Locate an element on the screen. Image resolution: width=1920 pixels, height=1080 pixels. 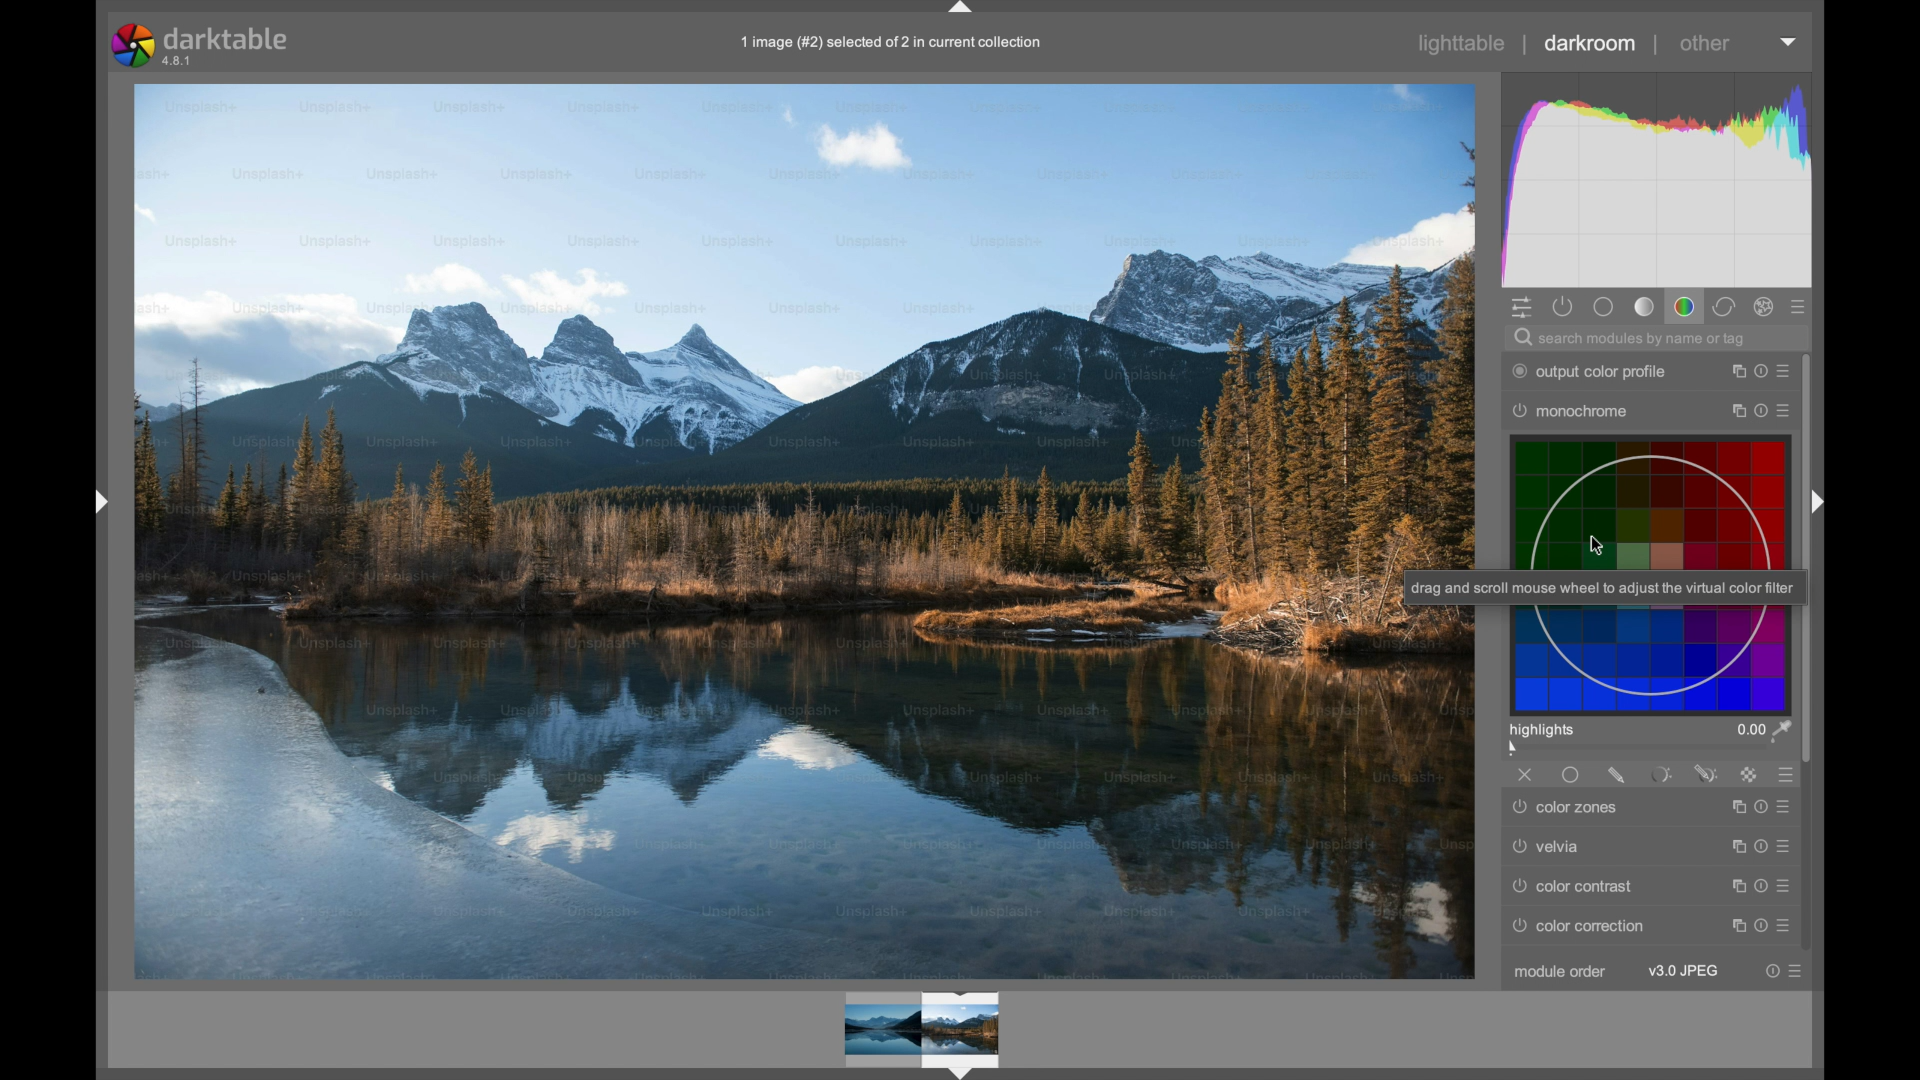
raster mask is located at coordinates (1748, 774).